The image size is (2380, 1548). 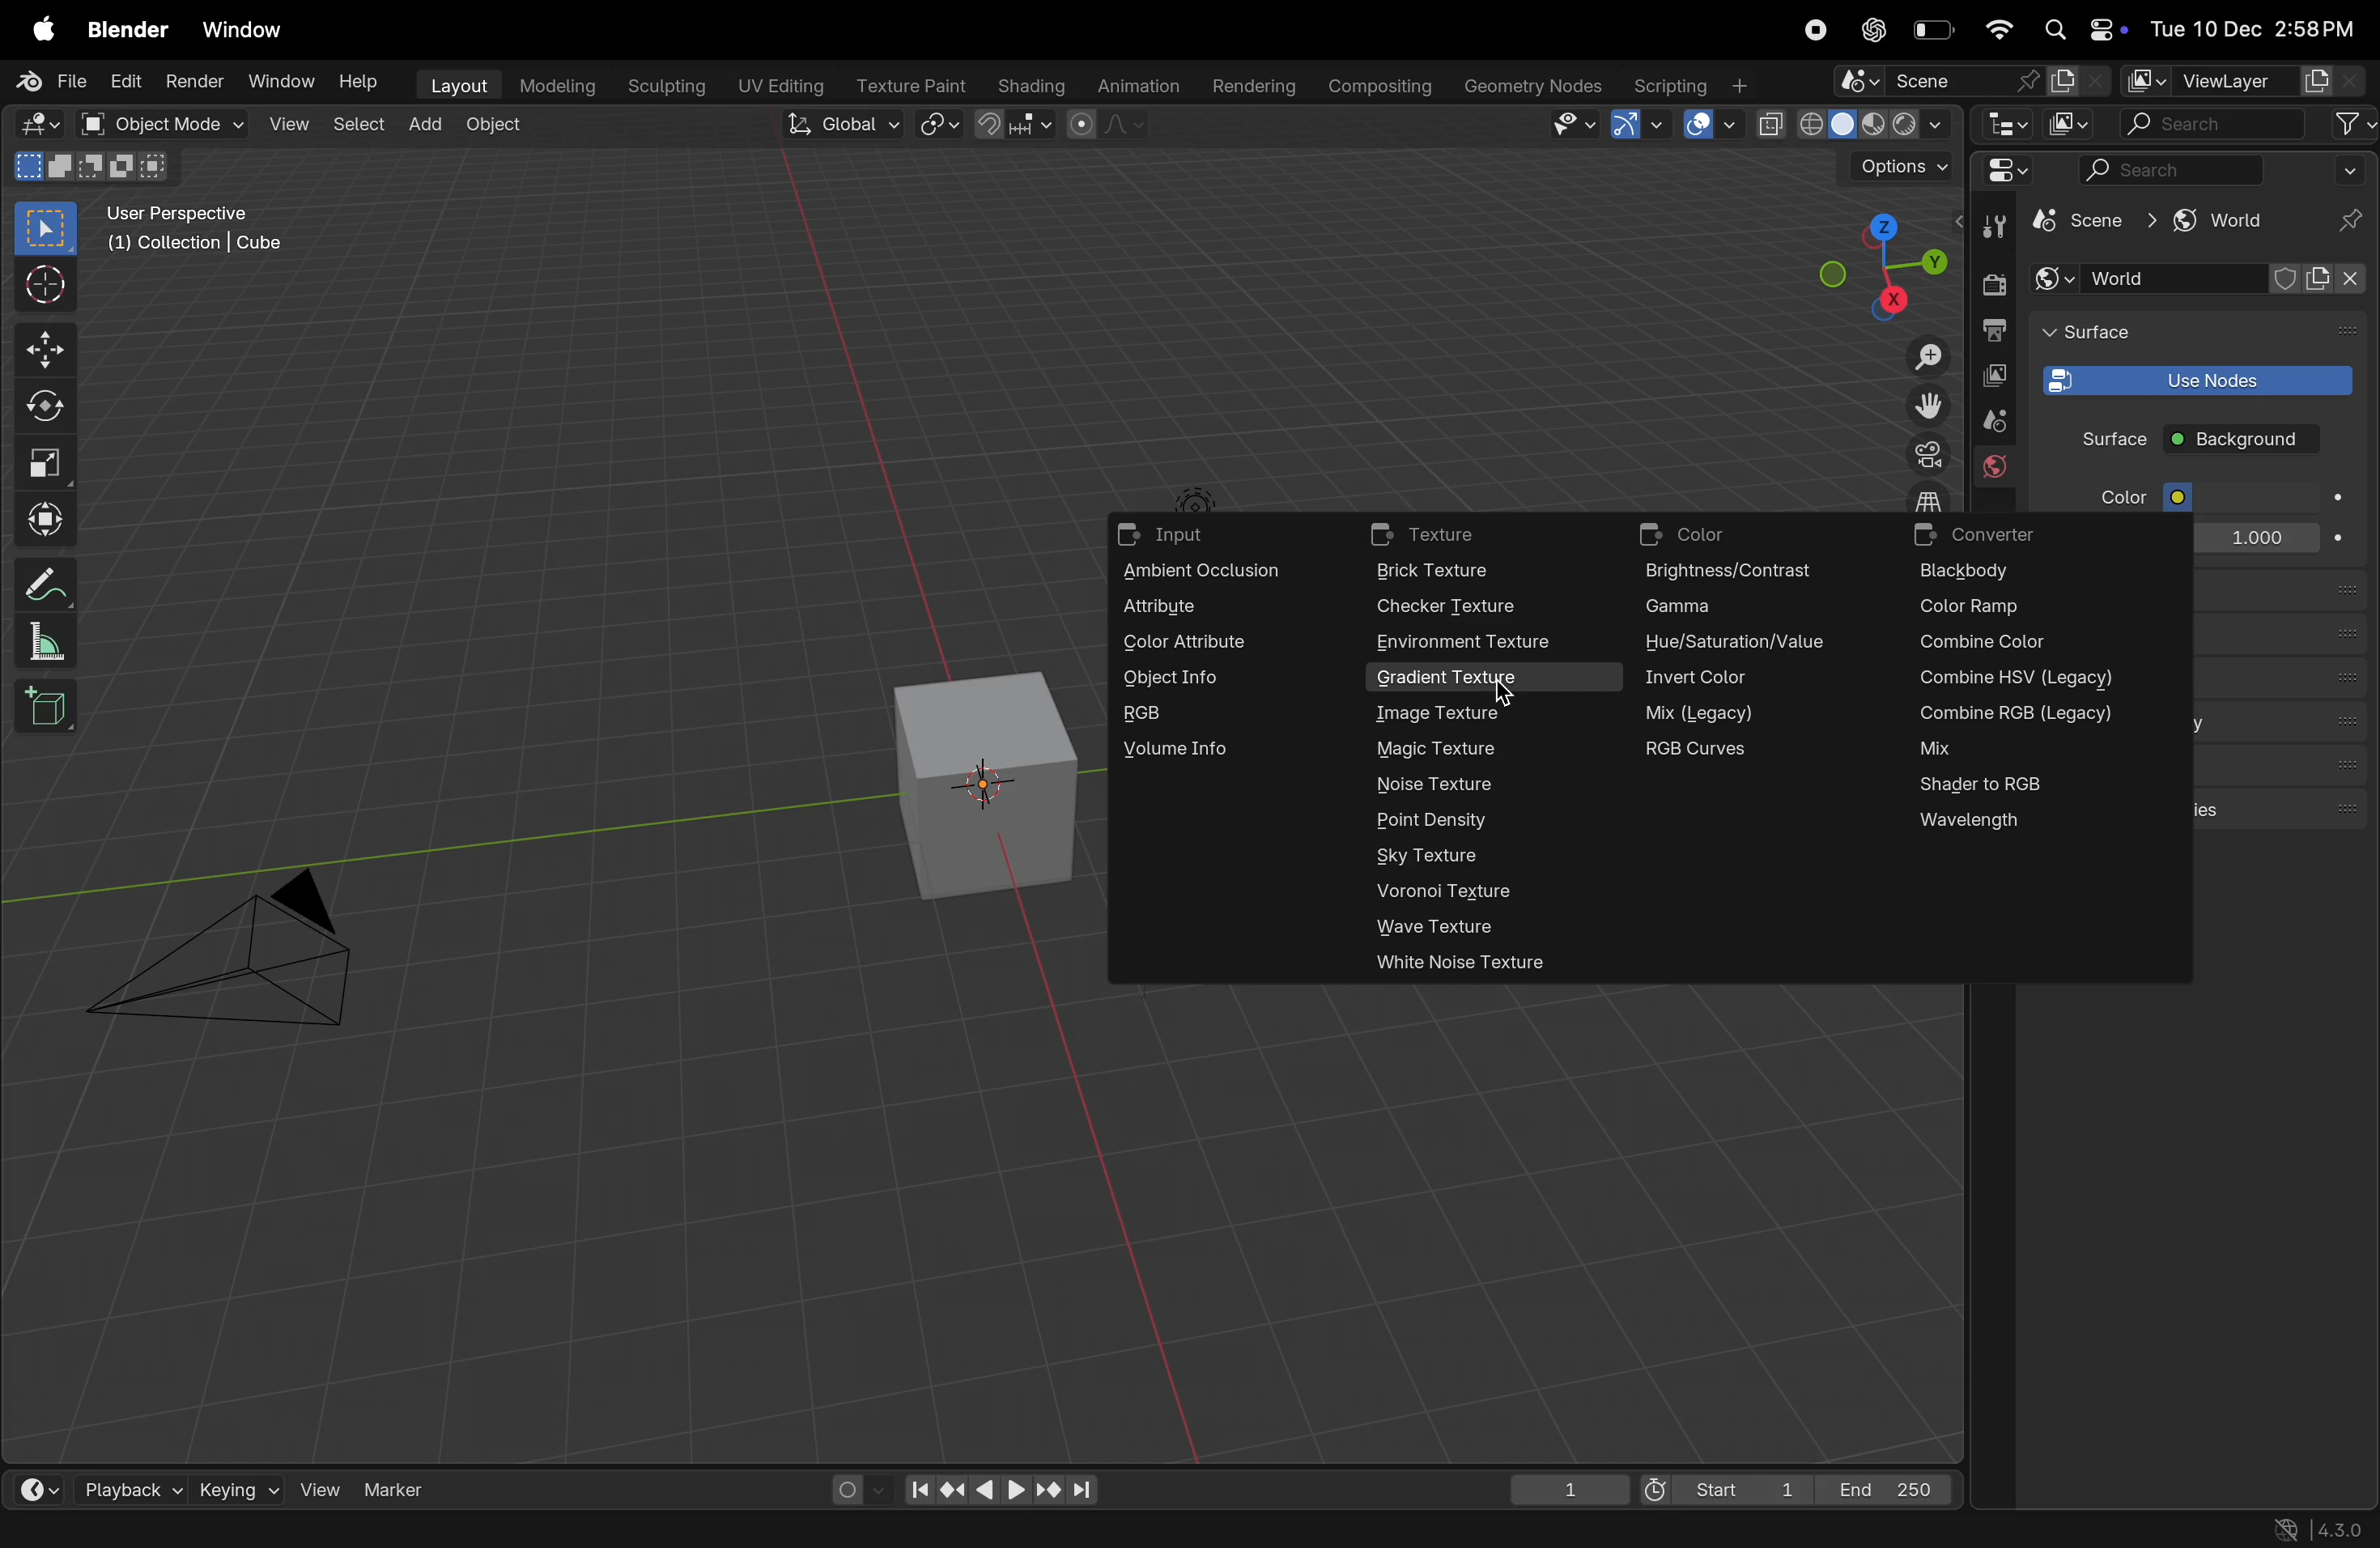 I want to click on Object, so click(x=497, y=124).